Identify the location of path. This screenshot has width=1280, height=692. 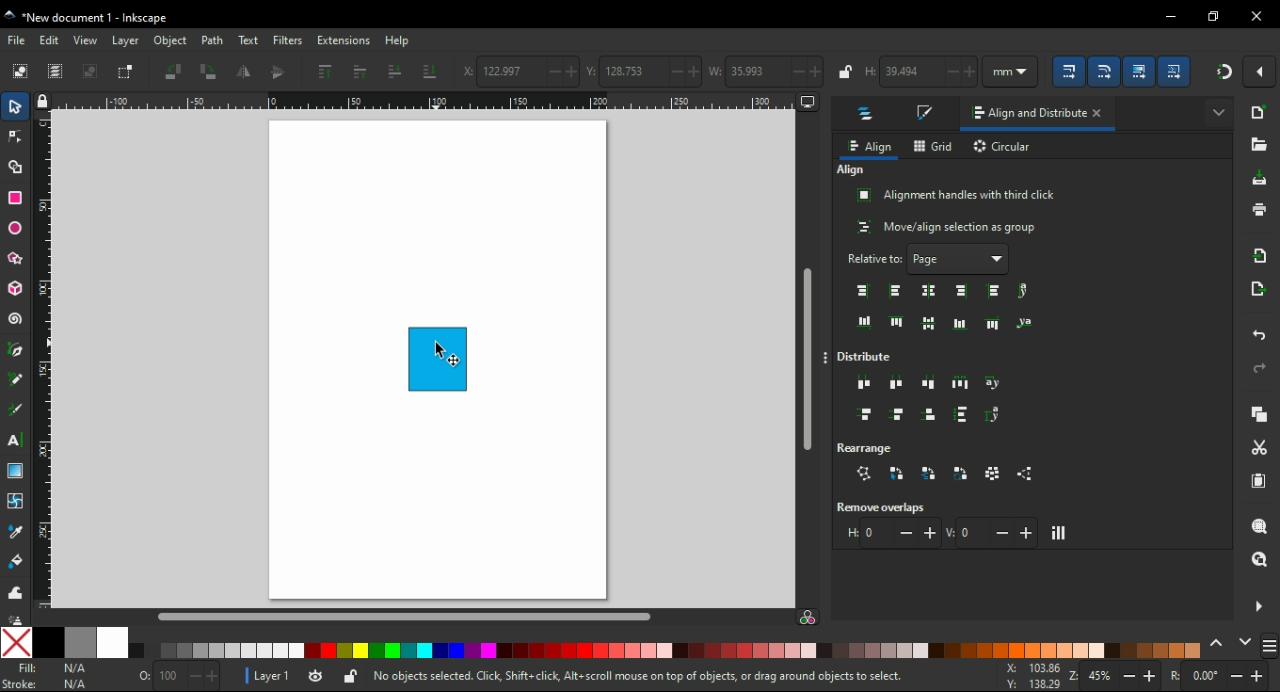
(212, 41).